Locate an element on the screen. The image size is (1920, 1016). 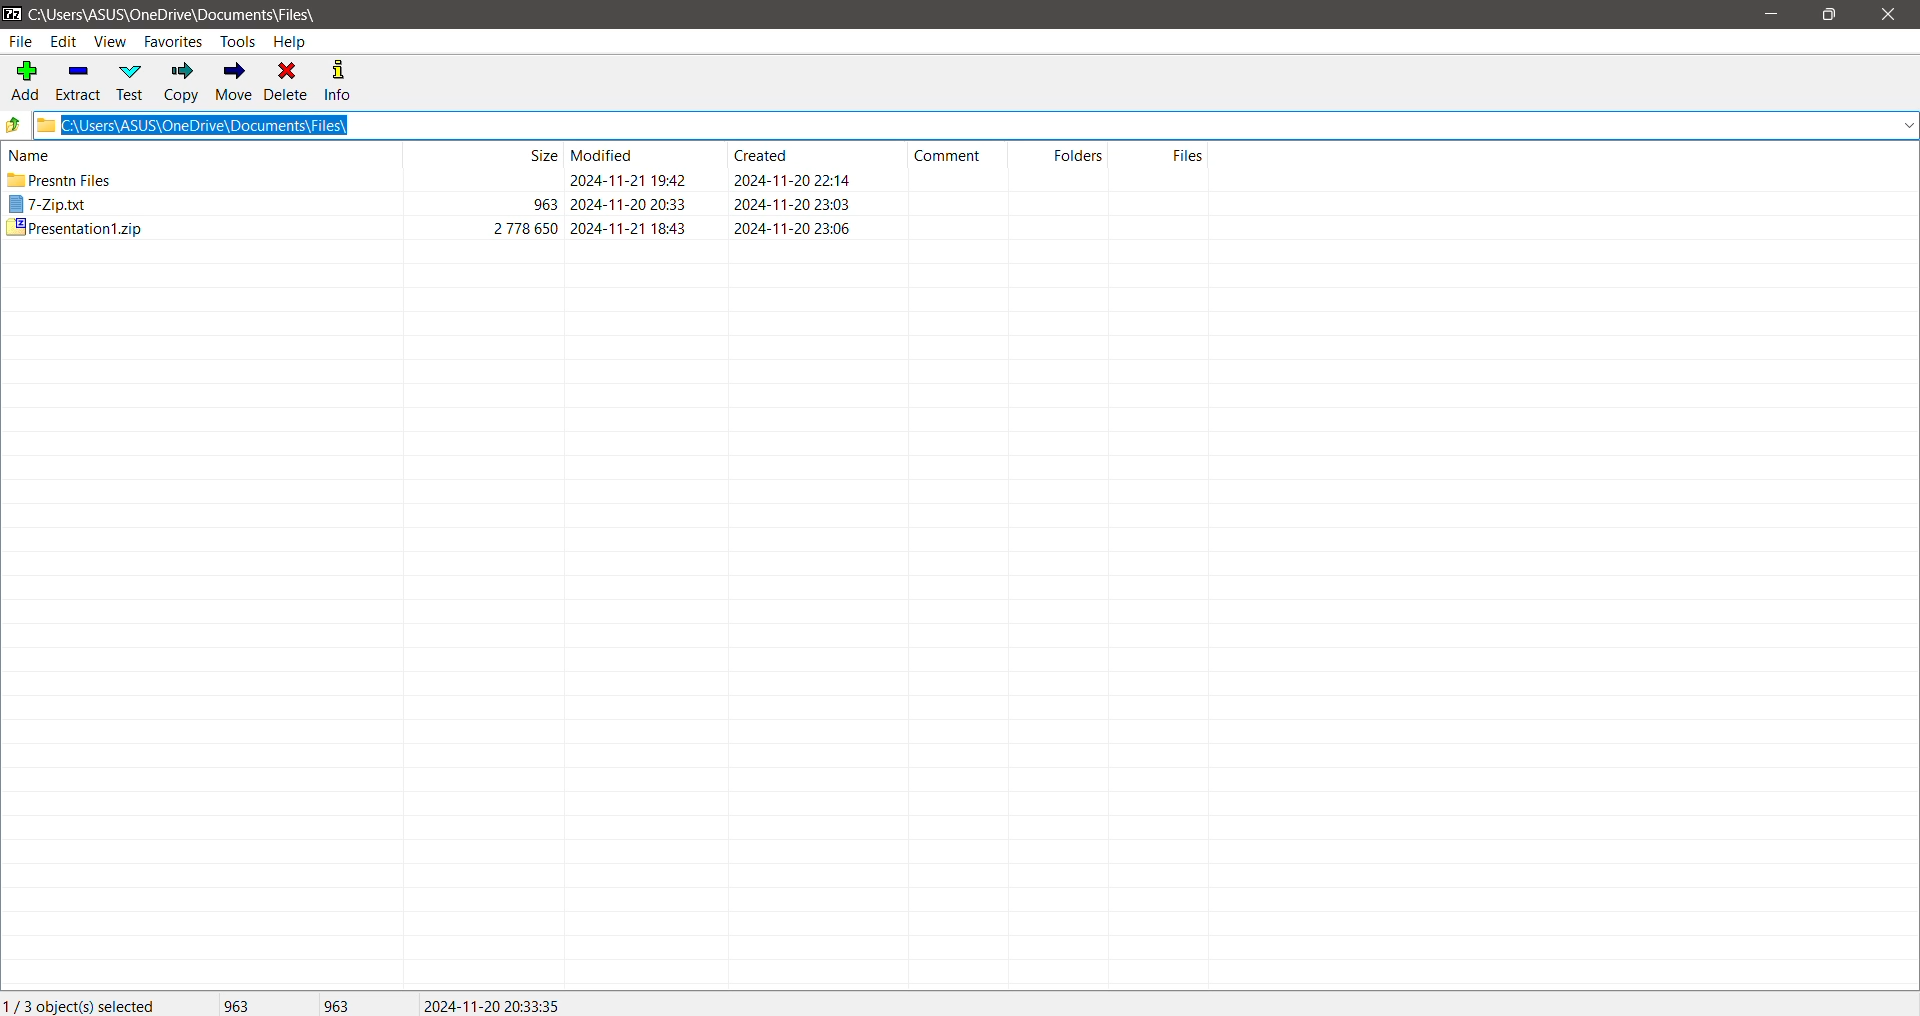
Current Folder Path is located at coordinates (175, 15).